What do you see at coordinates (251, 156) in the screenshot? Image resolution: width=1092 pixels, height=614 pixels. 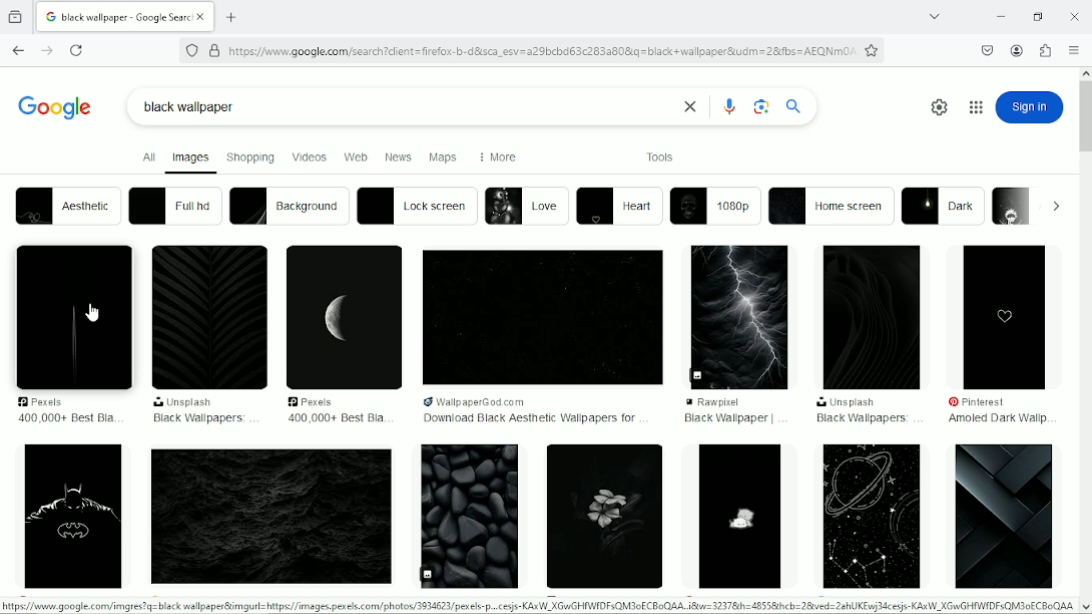 I see `shopping` at bounding box center [251, 156].